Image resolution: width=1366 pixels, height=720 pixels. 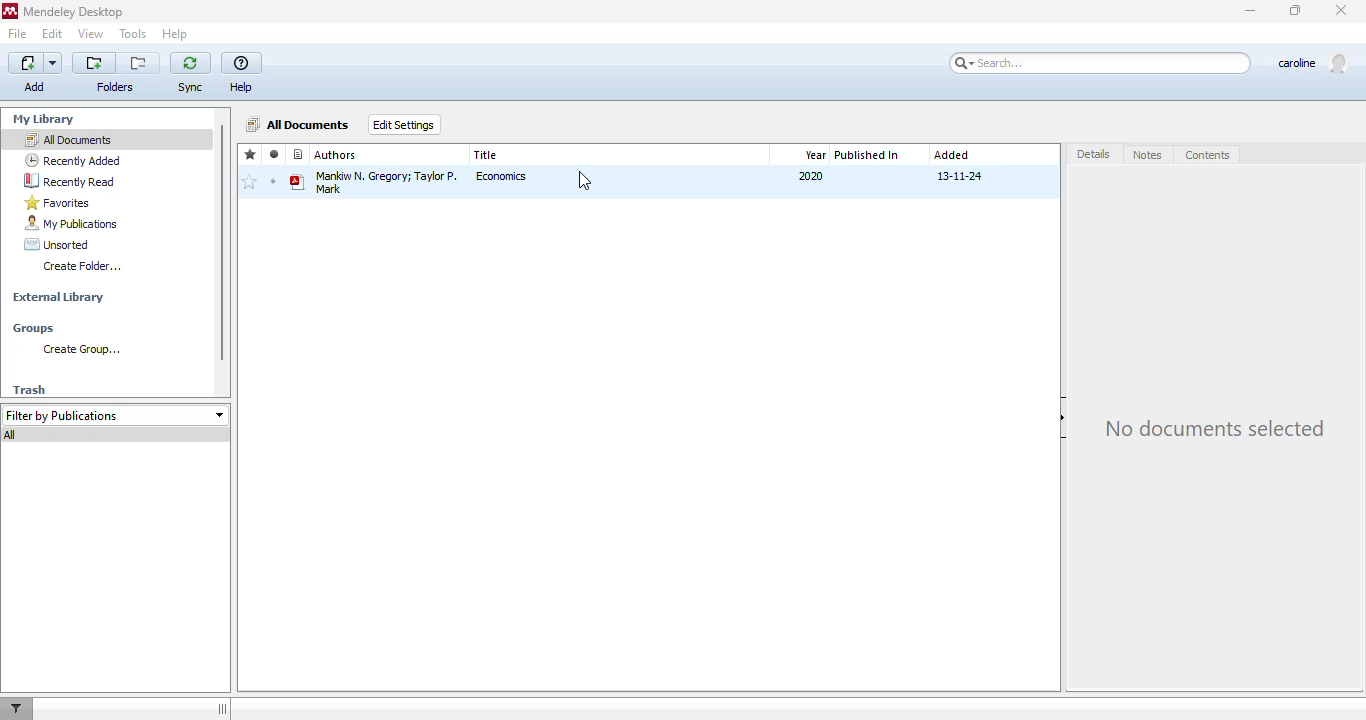 What do you see at coordinates (174, 33) in the screenshot?
I see `help` at bounding box center [174, 33].